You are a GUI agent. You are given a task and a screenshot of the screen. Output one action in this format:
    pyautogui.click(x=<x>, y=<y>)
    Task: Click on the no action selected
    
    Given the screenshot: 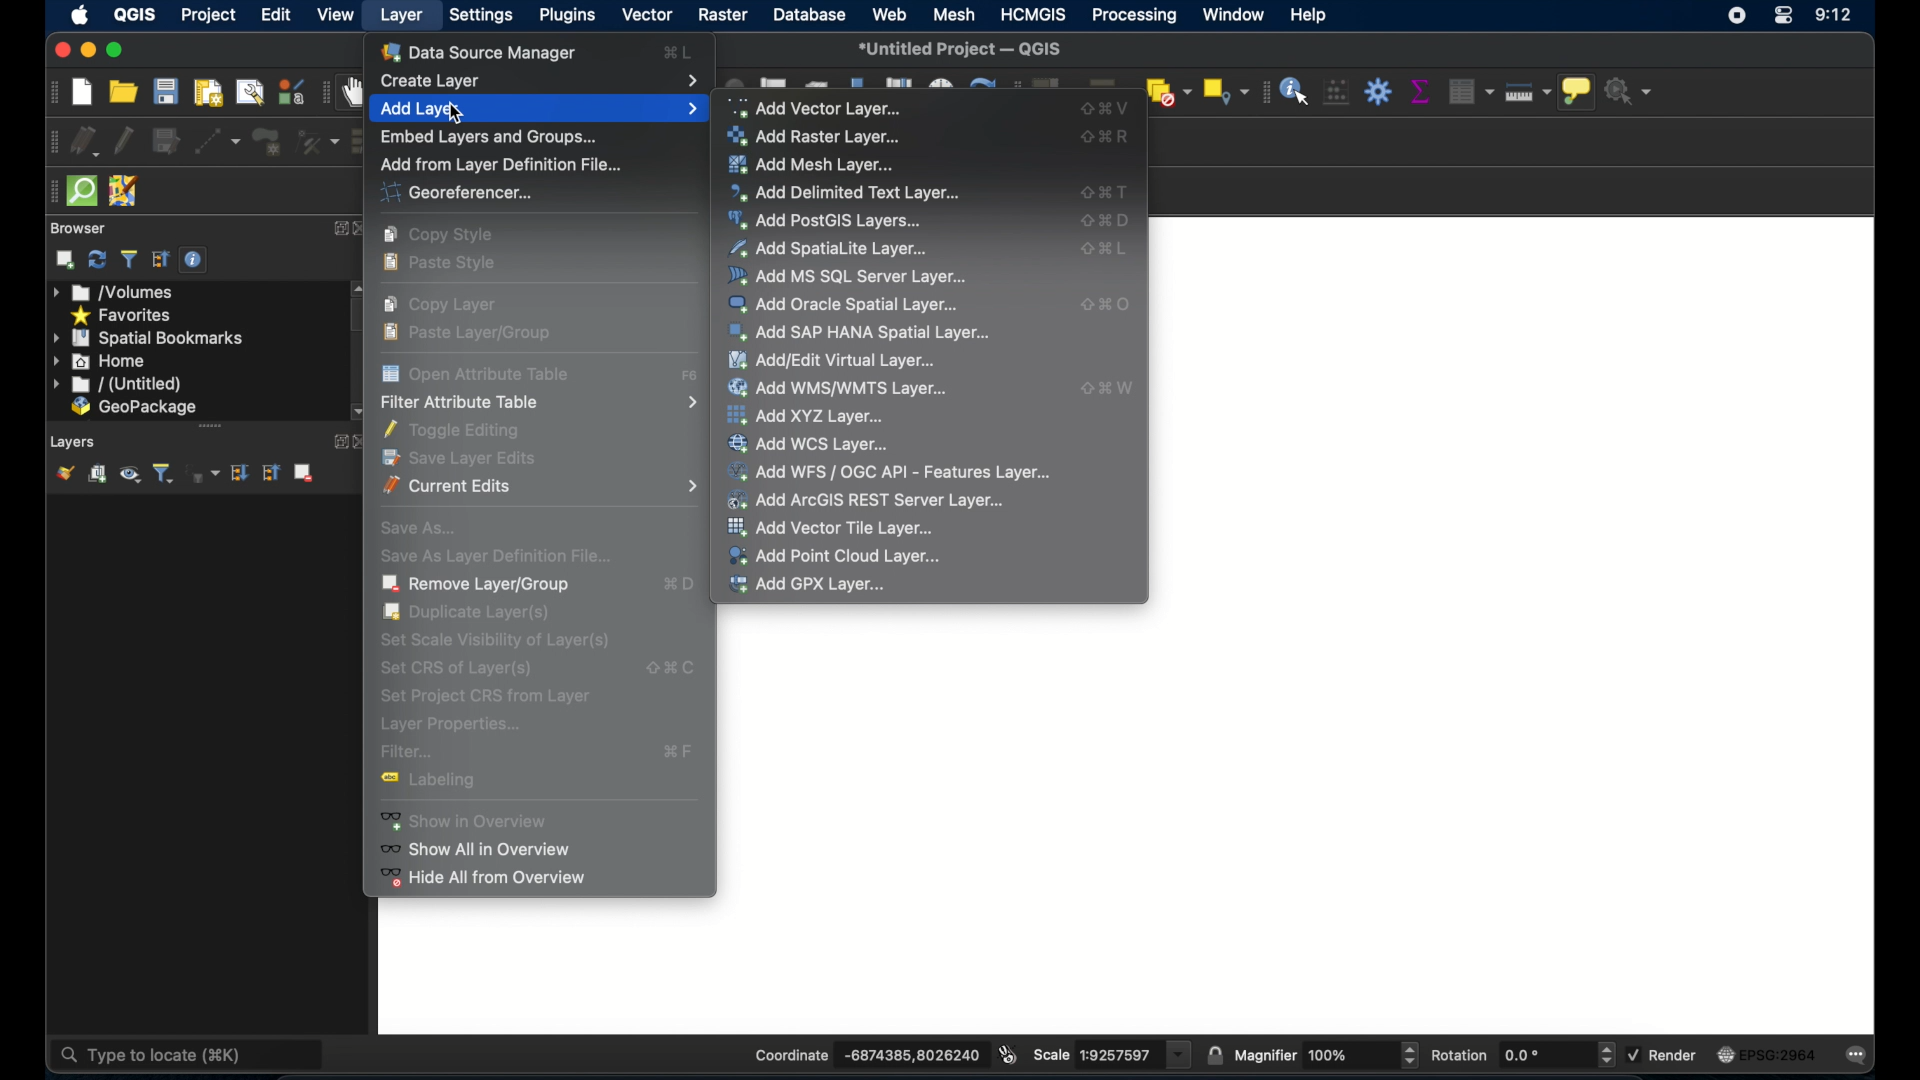 What is the action you would take?
    pyautogui.click(x=1636, y=91)
    